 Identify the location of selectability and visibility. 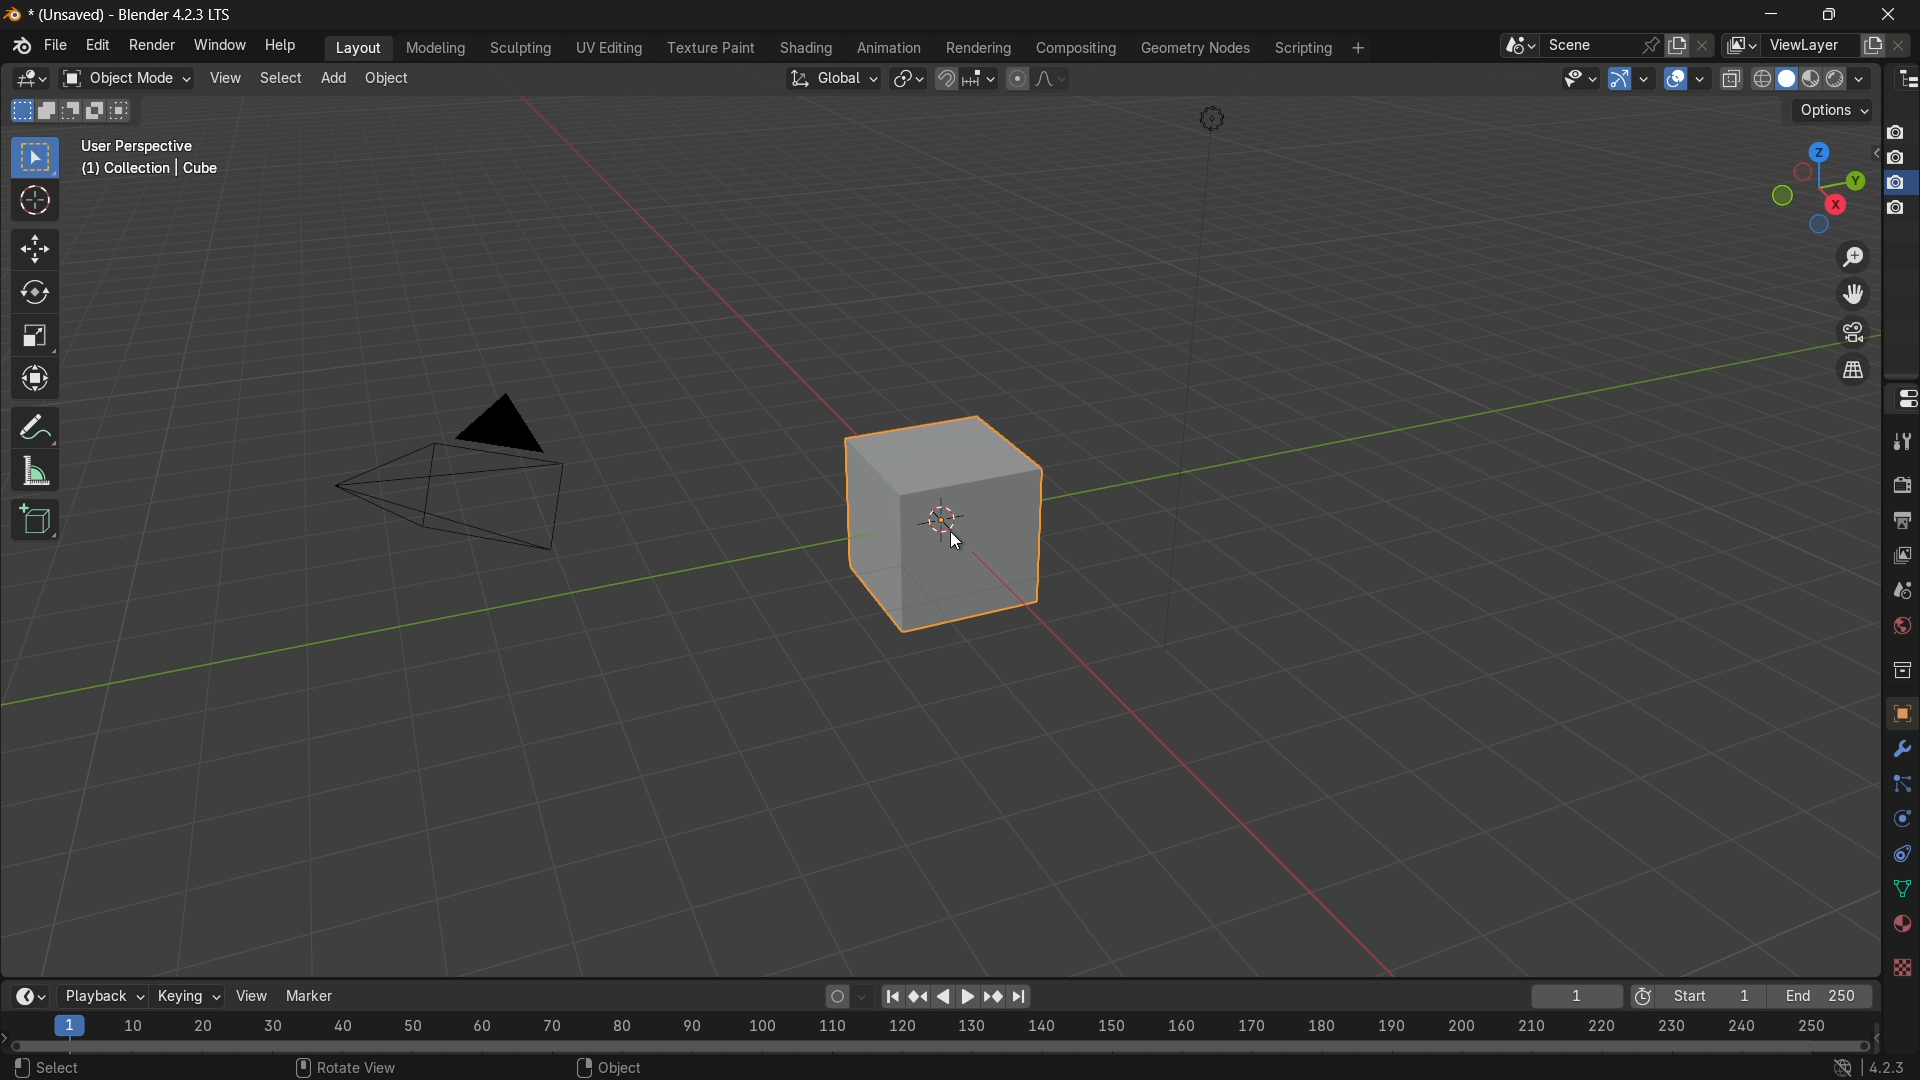
(1580, 79).